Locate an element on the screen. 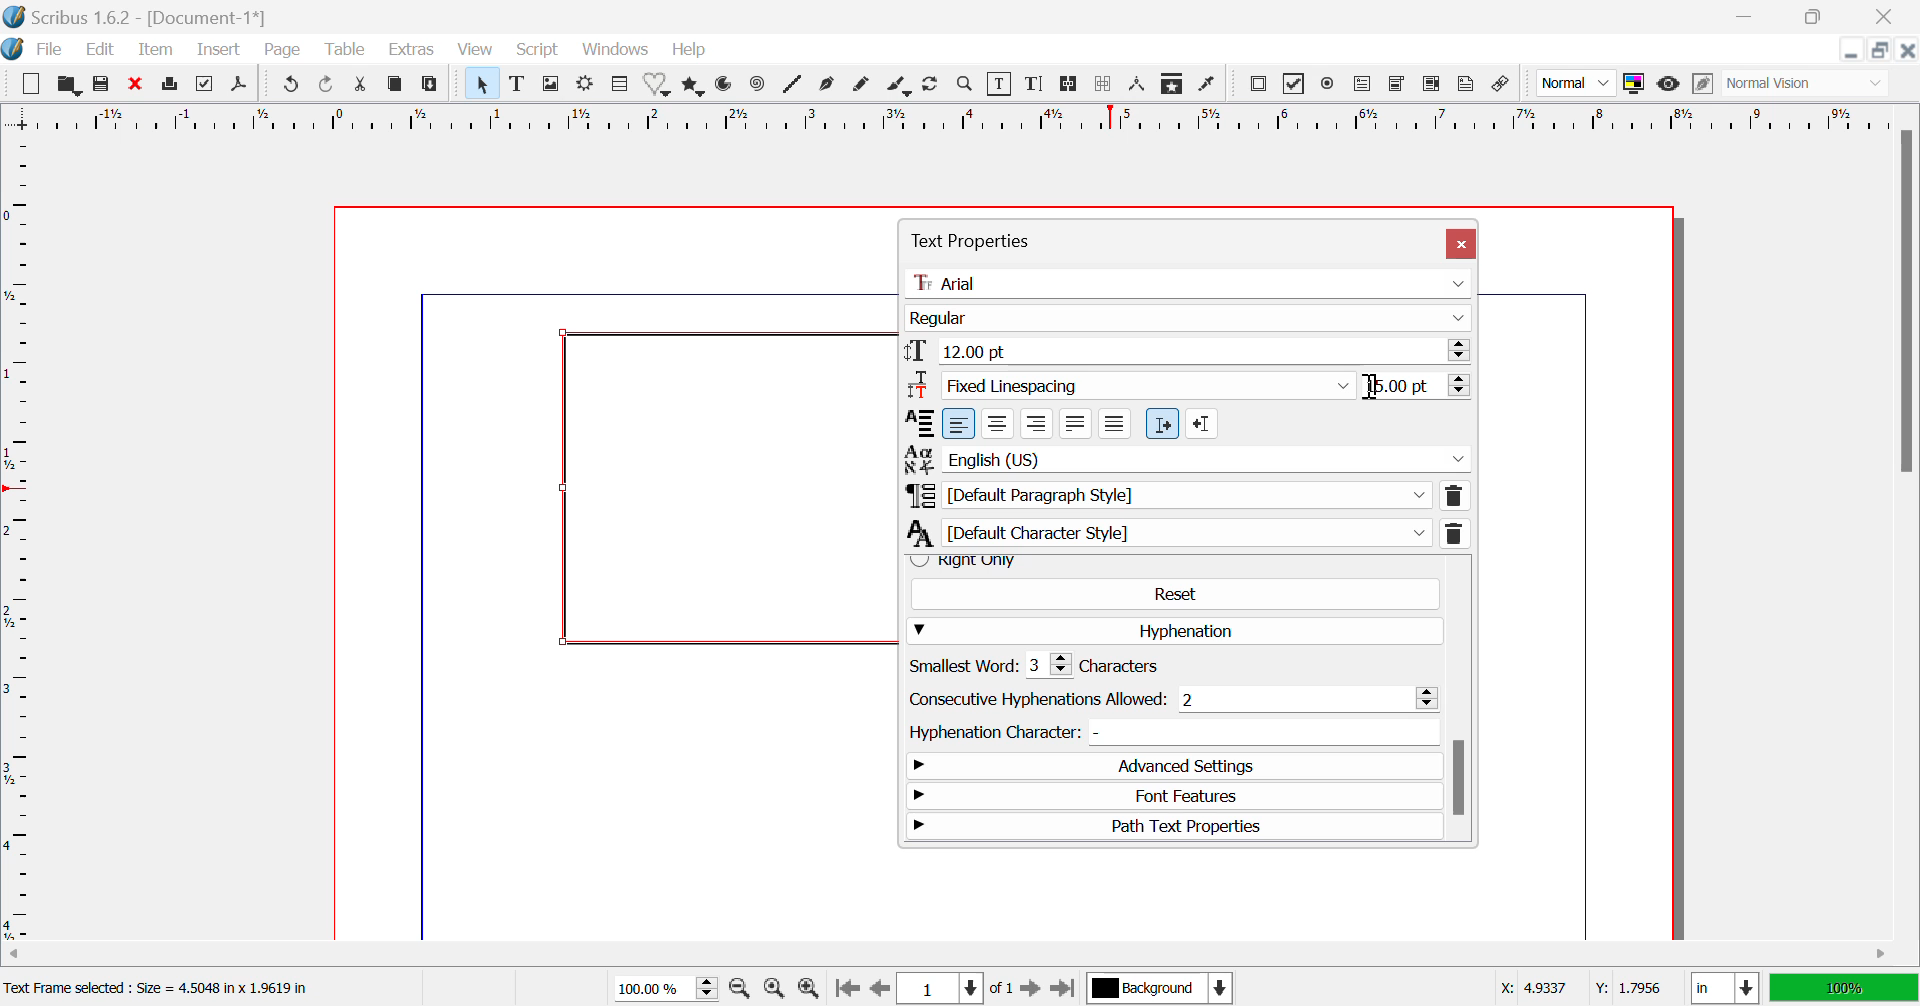 The width and height of the screenshot is (1920, 1006). Center align is located at coordinates (998, 423).